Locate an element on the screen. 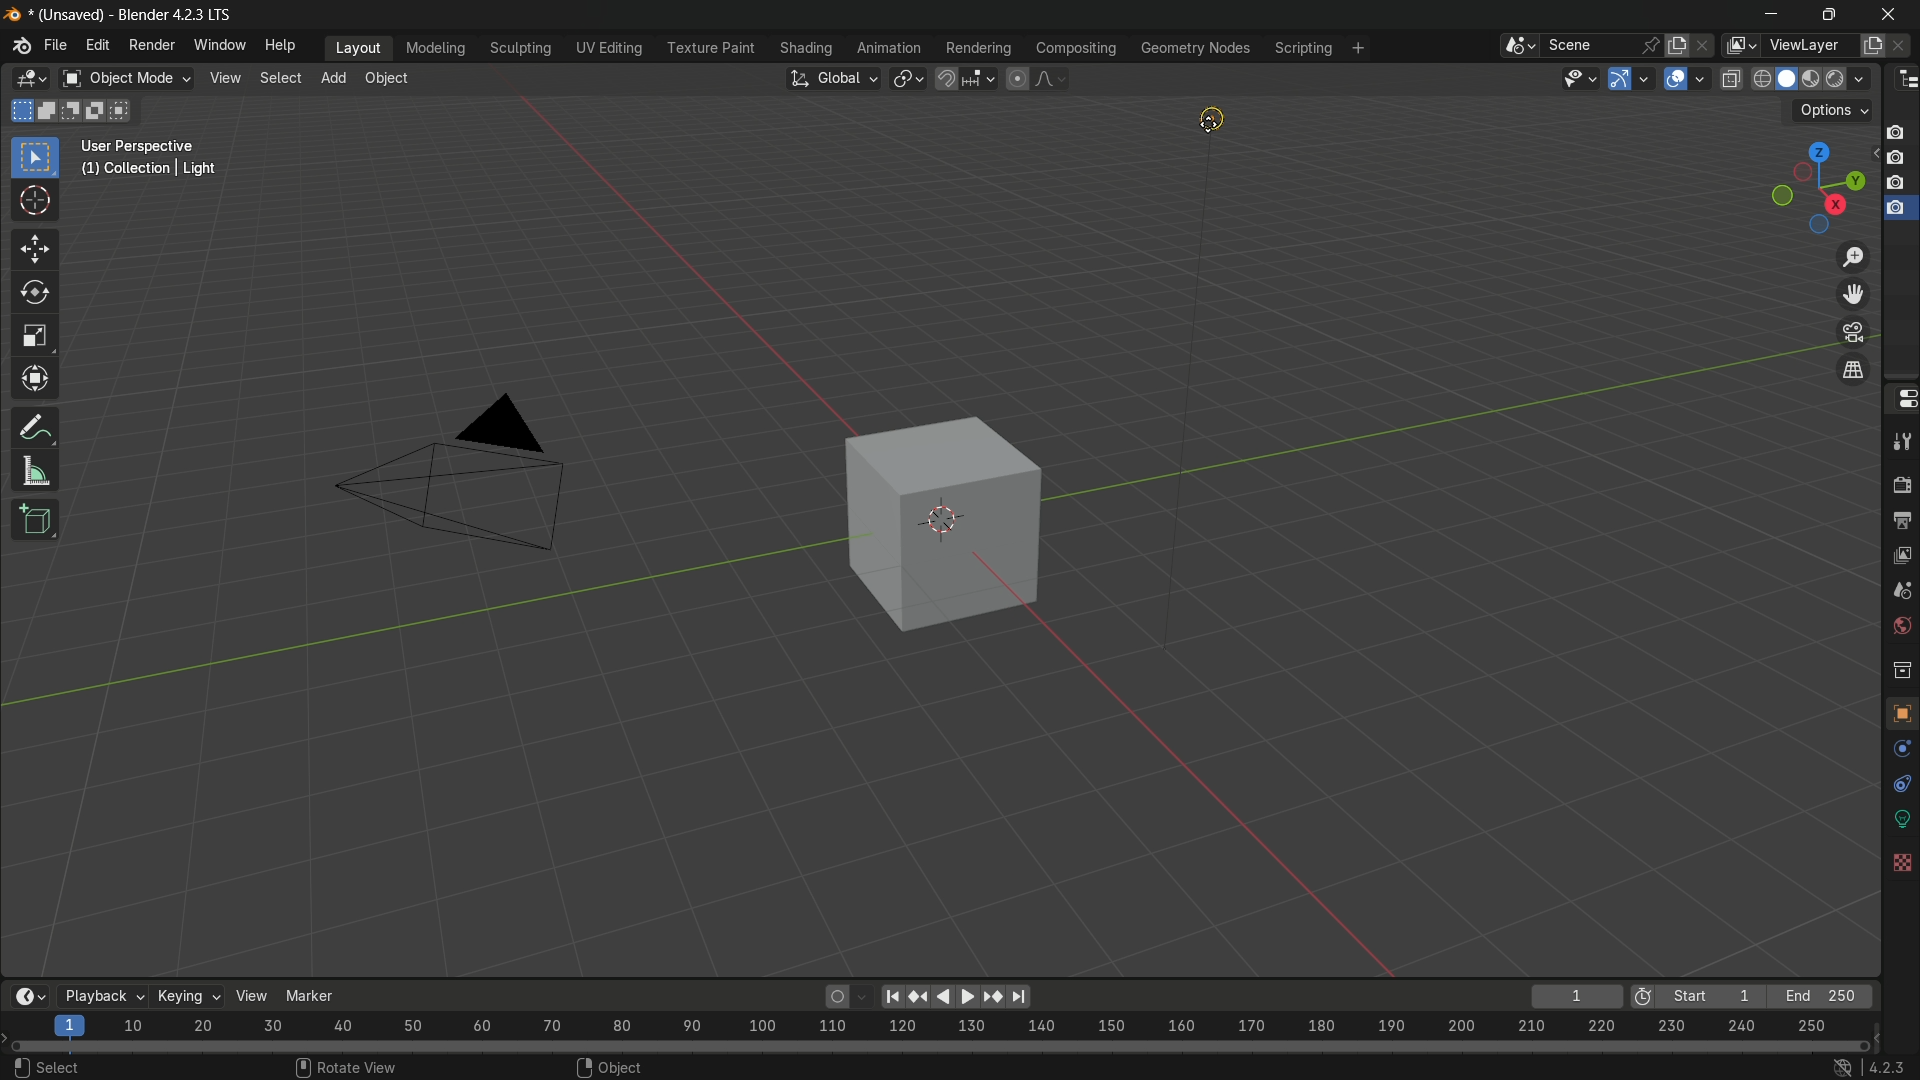 The height and width of the screenshot is (1080, 1920). add new scene is located at coordinates (1679, 45).